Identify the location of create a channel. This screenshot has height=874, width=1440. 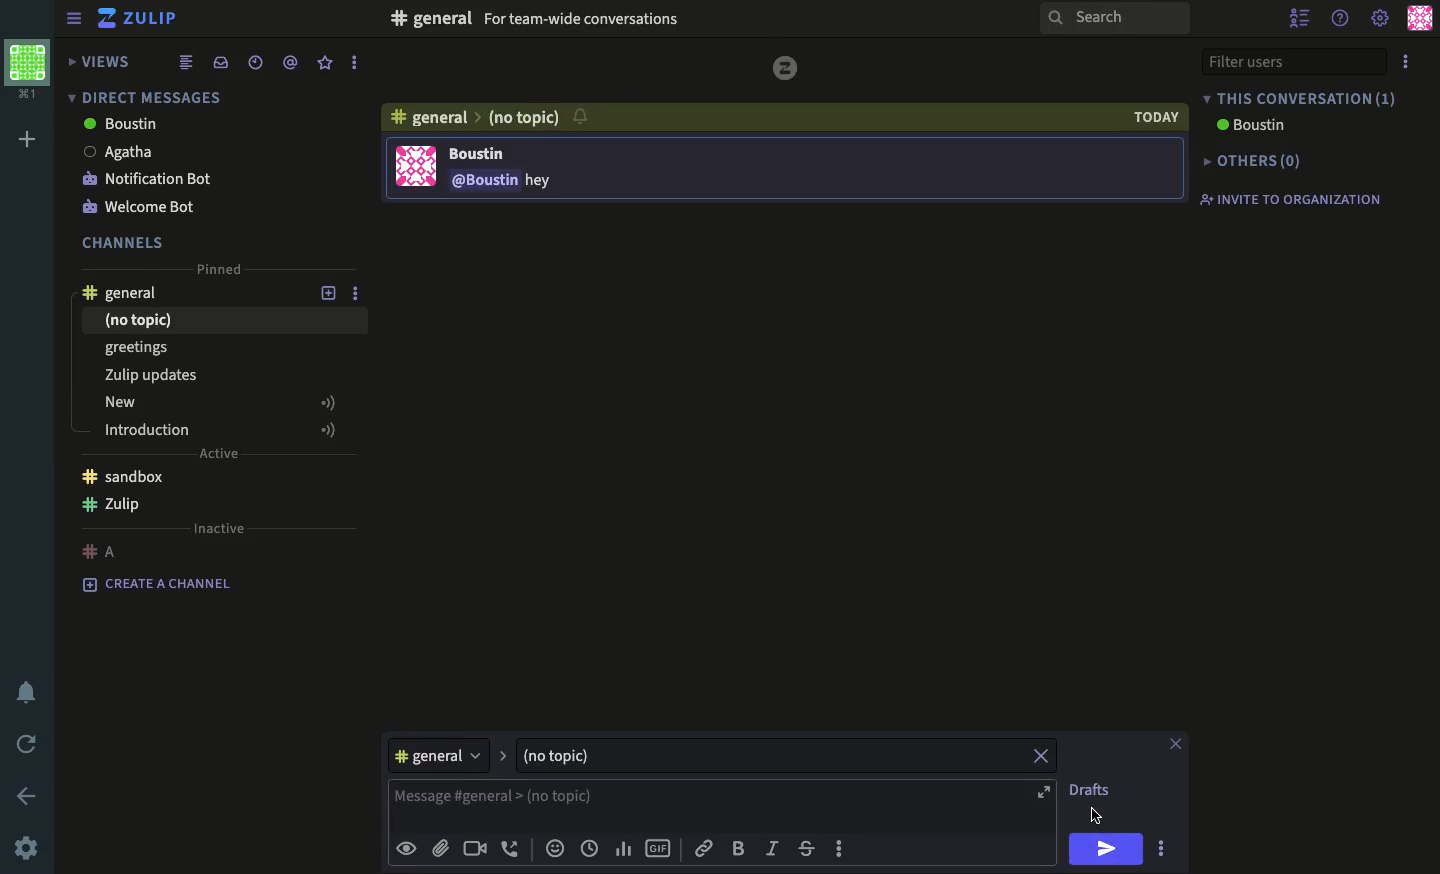
(157, 582).